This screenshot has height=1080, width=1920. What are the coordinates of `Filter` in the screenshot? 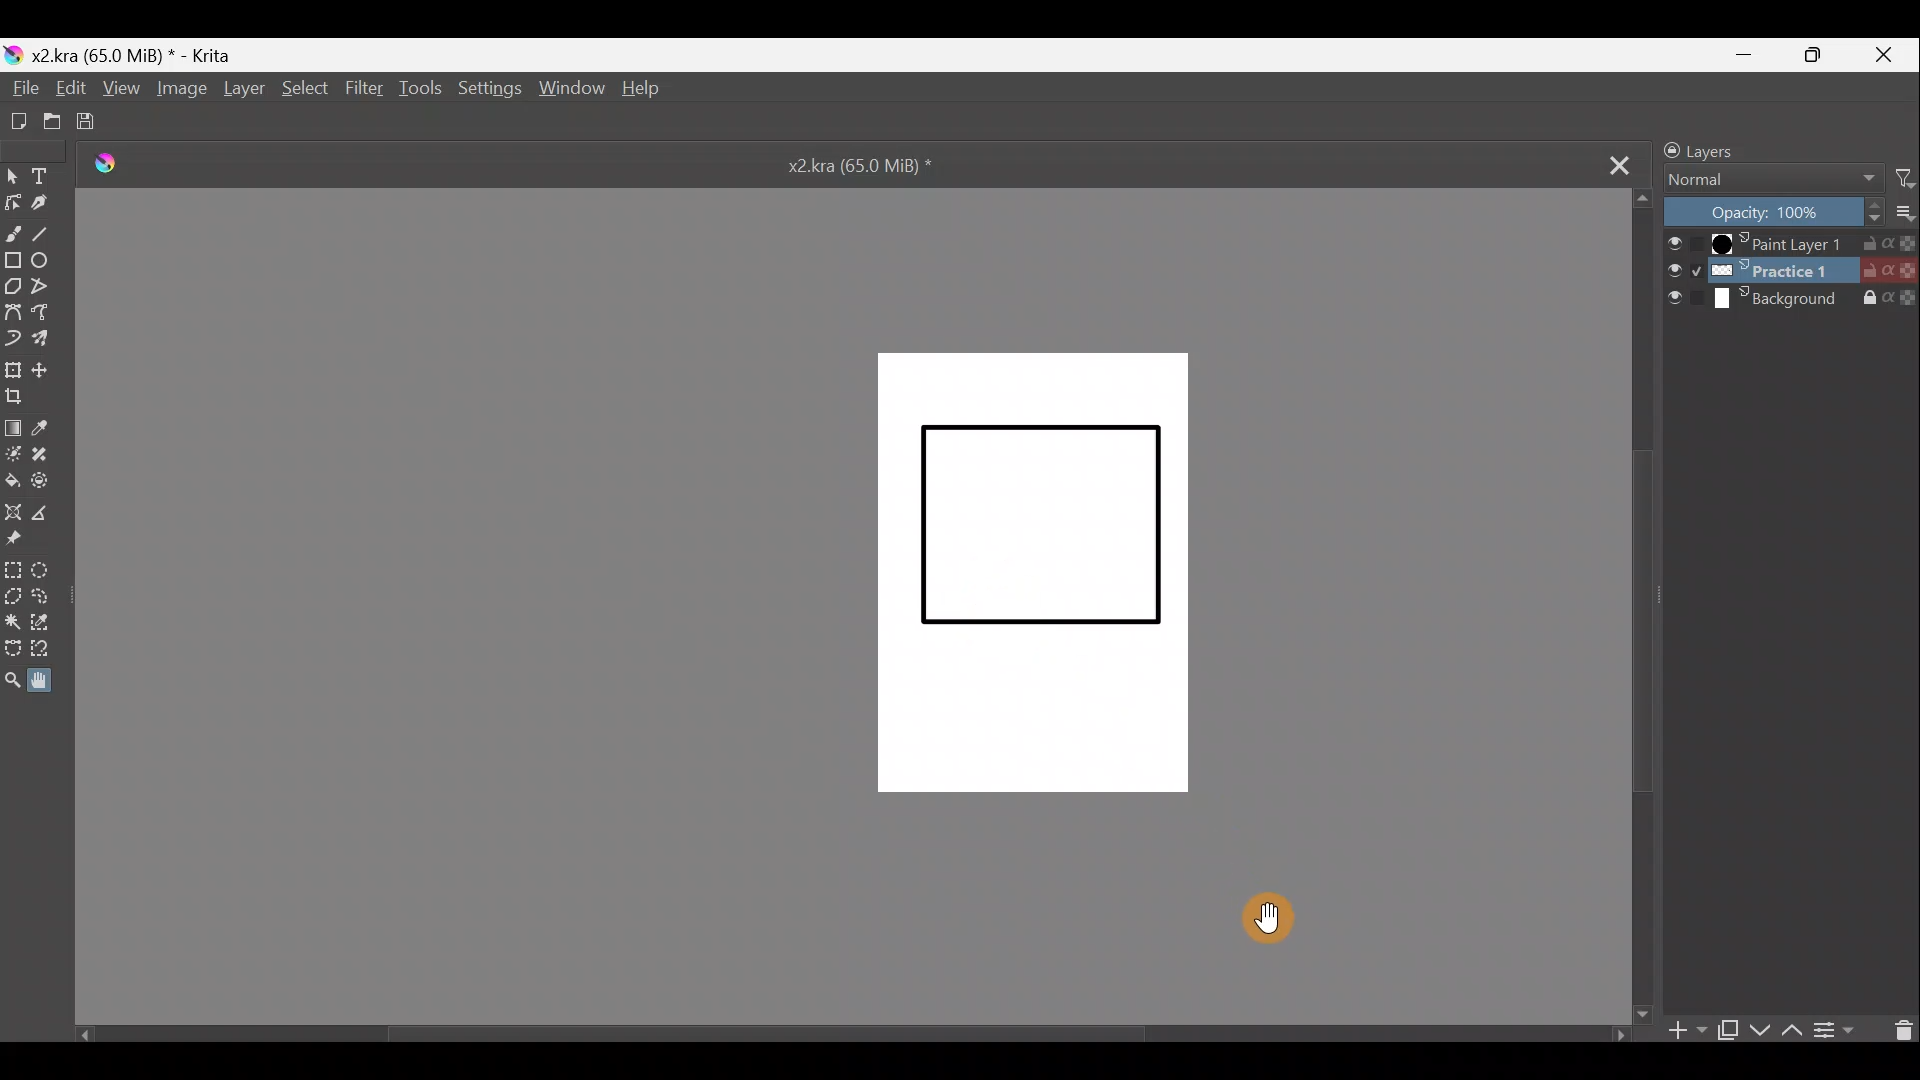 It's located at (363, 90).